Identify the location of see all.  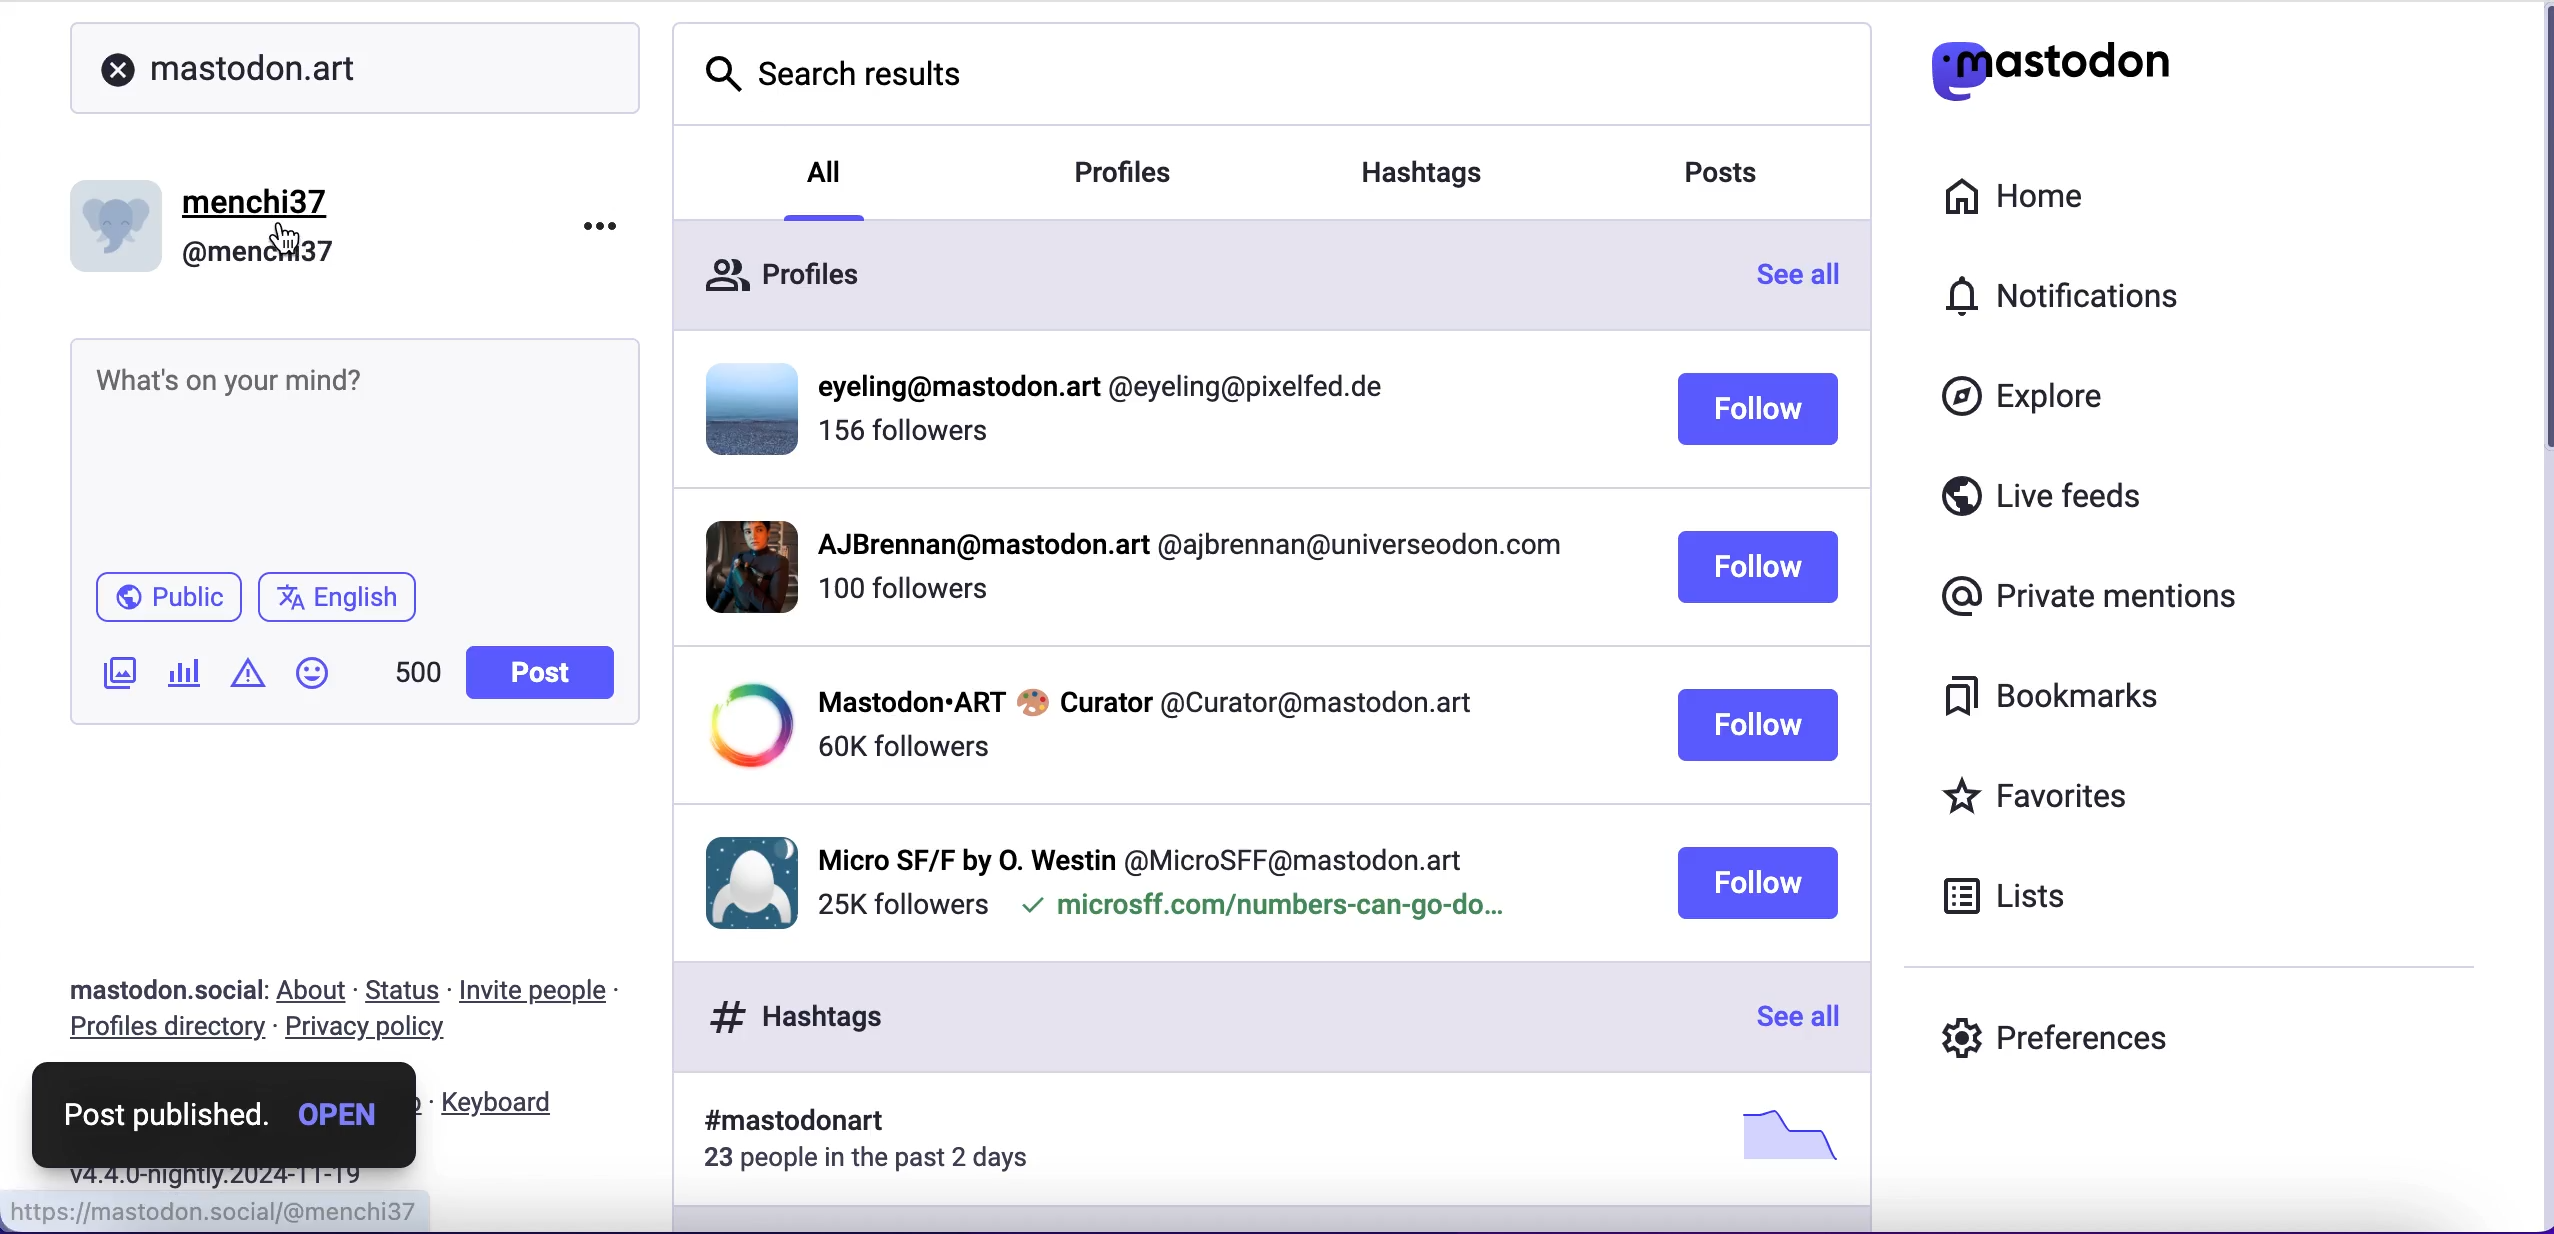
(1798, 1015).